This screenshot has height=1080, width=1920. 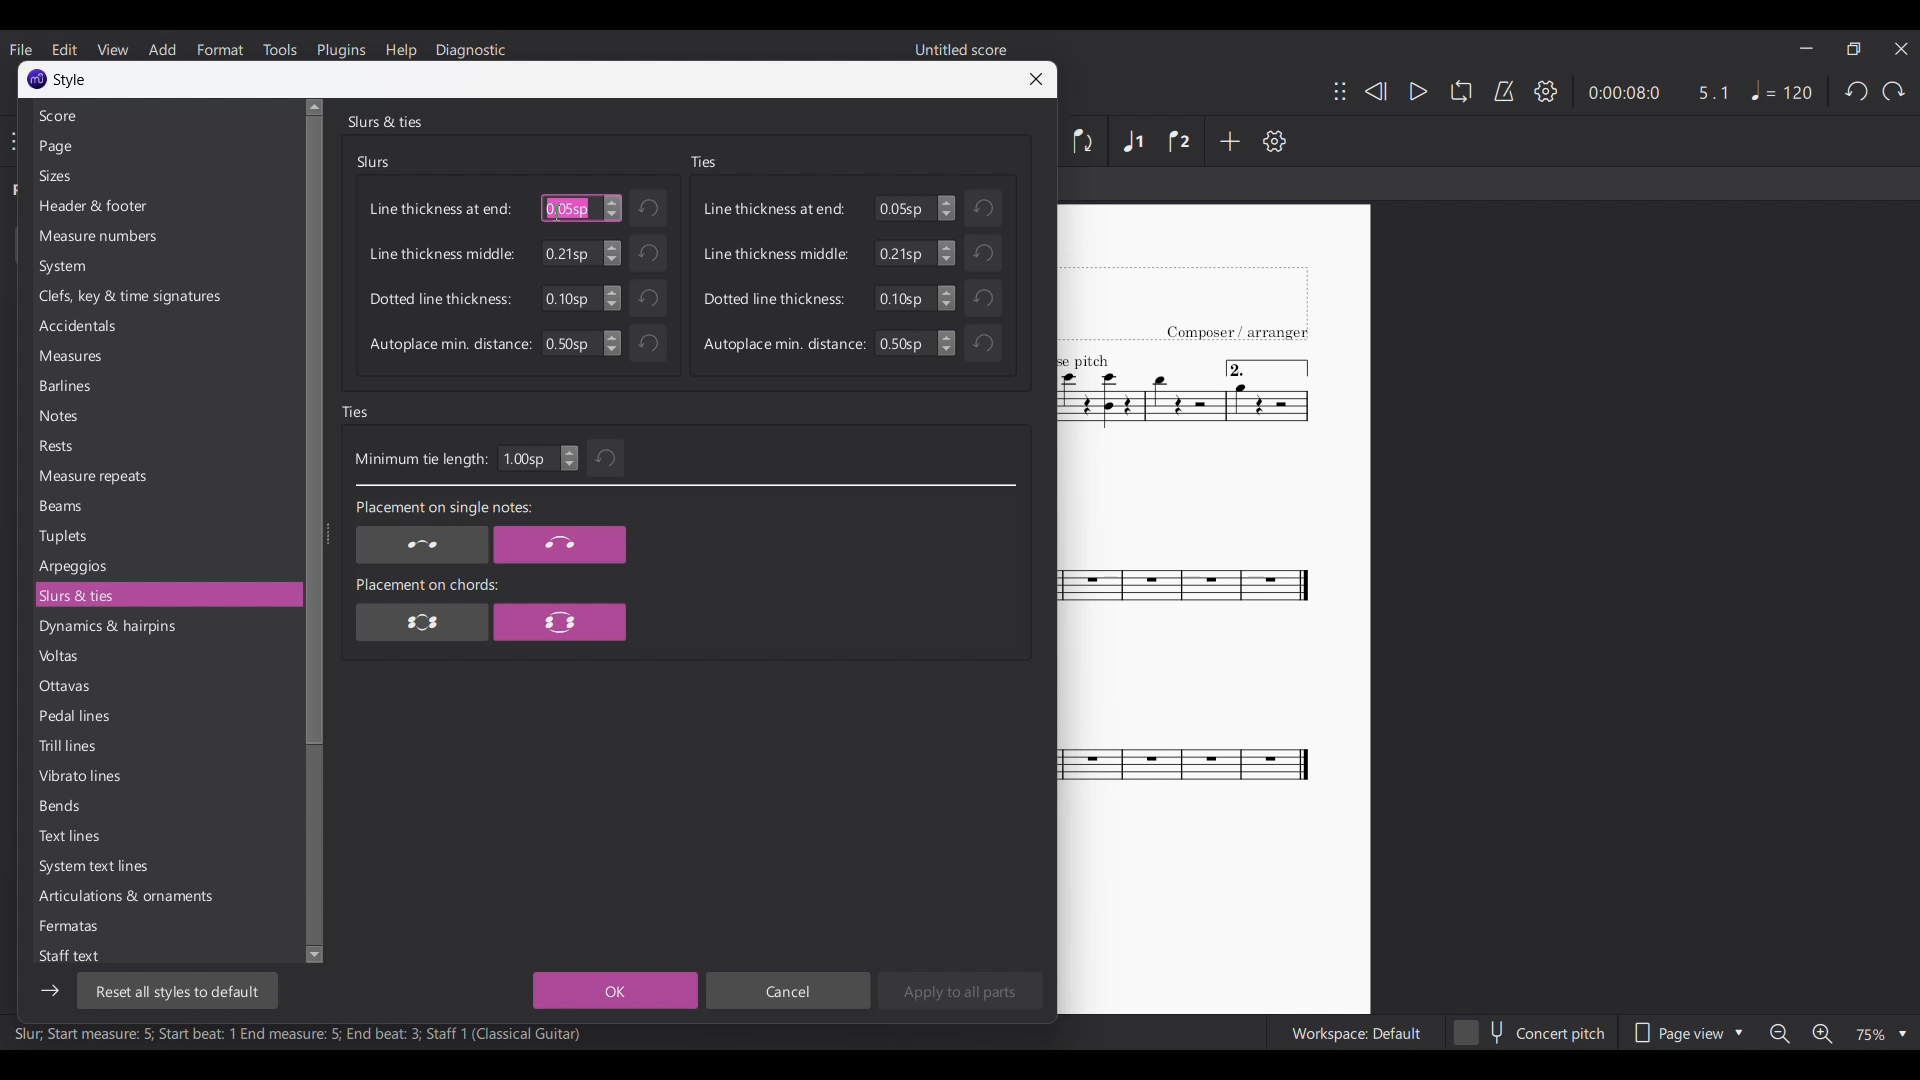 What do you see at coordinates (37, 79) in the screenshot?
I see `Software logo` at bounding box center [37, 79].